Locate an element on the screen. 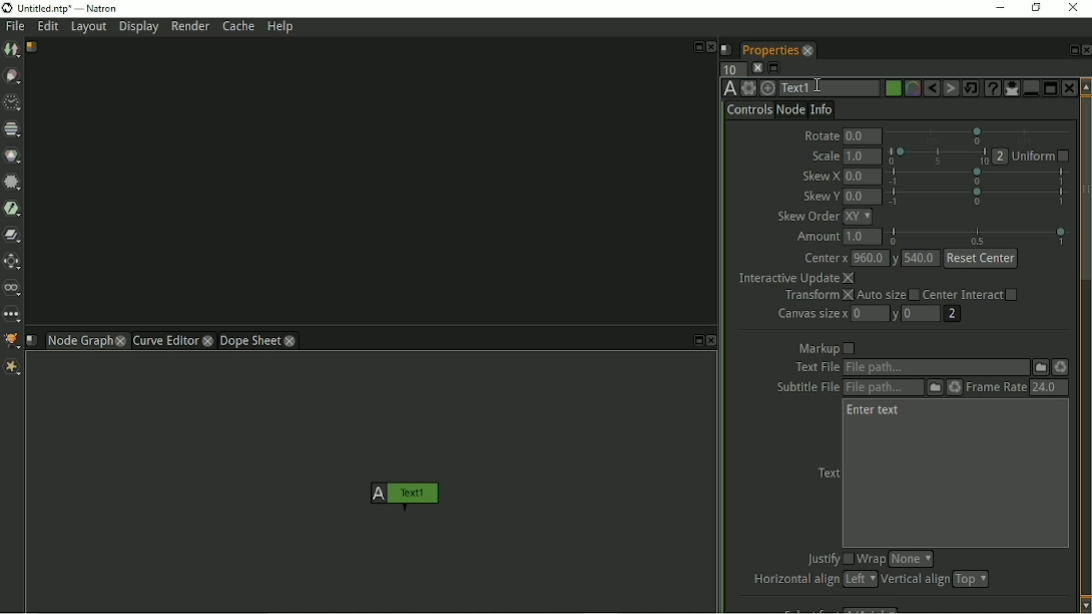  2 is located at coordinates (951, 314).